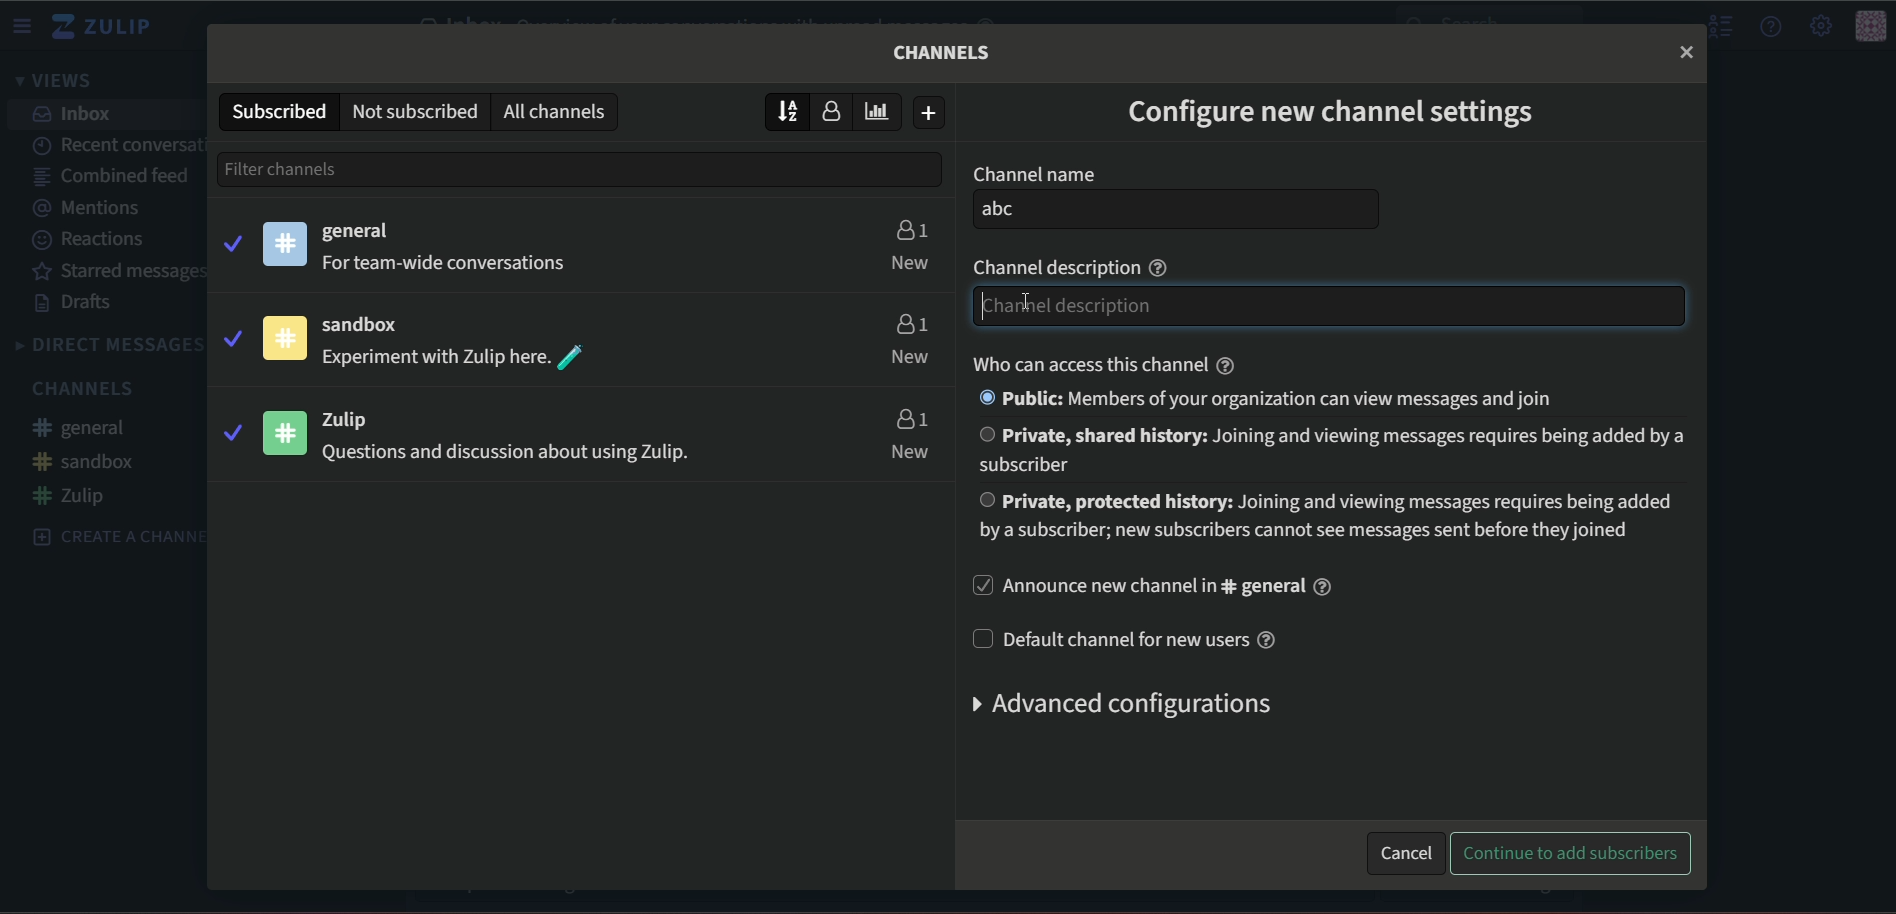  What do you see at coordinates (910, 358) in the screenshot?
I see `new` at bounding box center [910, 358].